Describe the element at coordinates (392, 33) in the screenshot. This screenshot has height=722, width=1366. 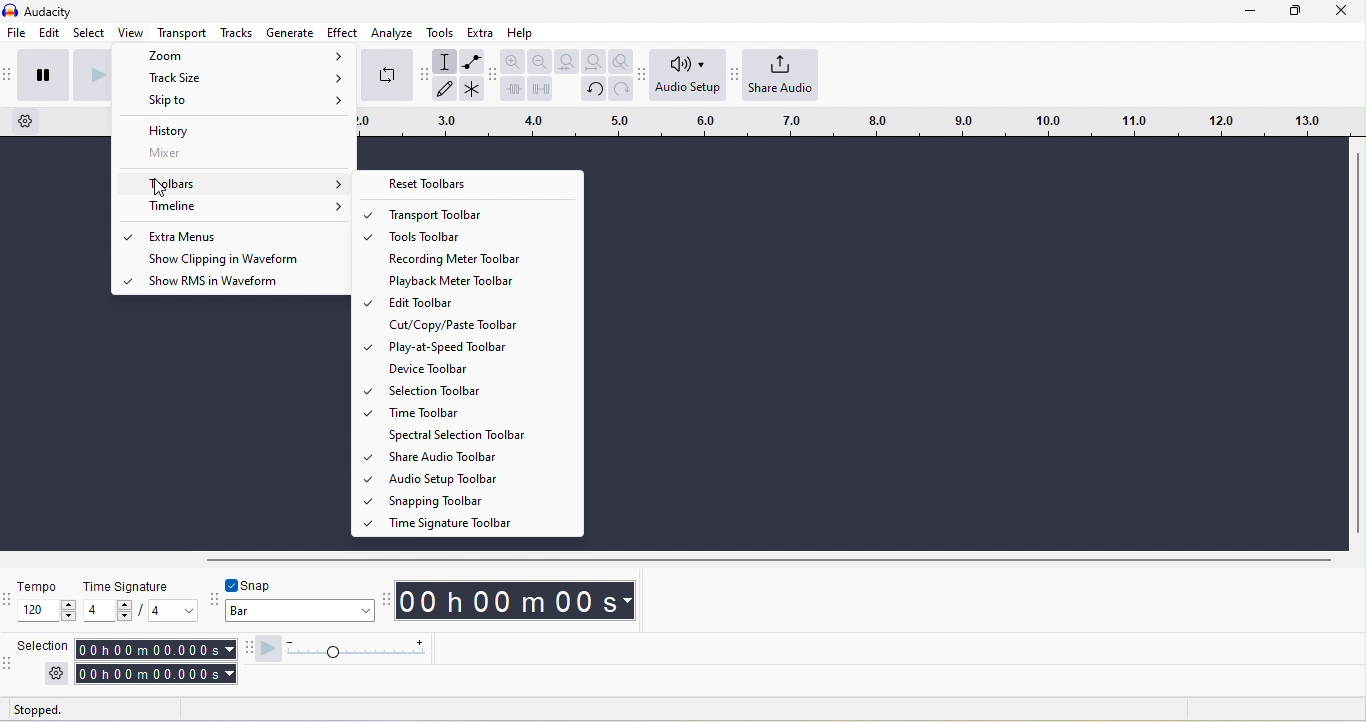
I see `analyze` at that location.